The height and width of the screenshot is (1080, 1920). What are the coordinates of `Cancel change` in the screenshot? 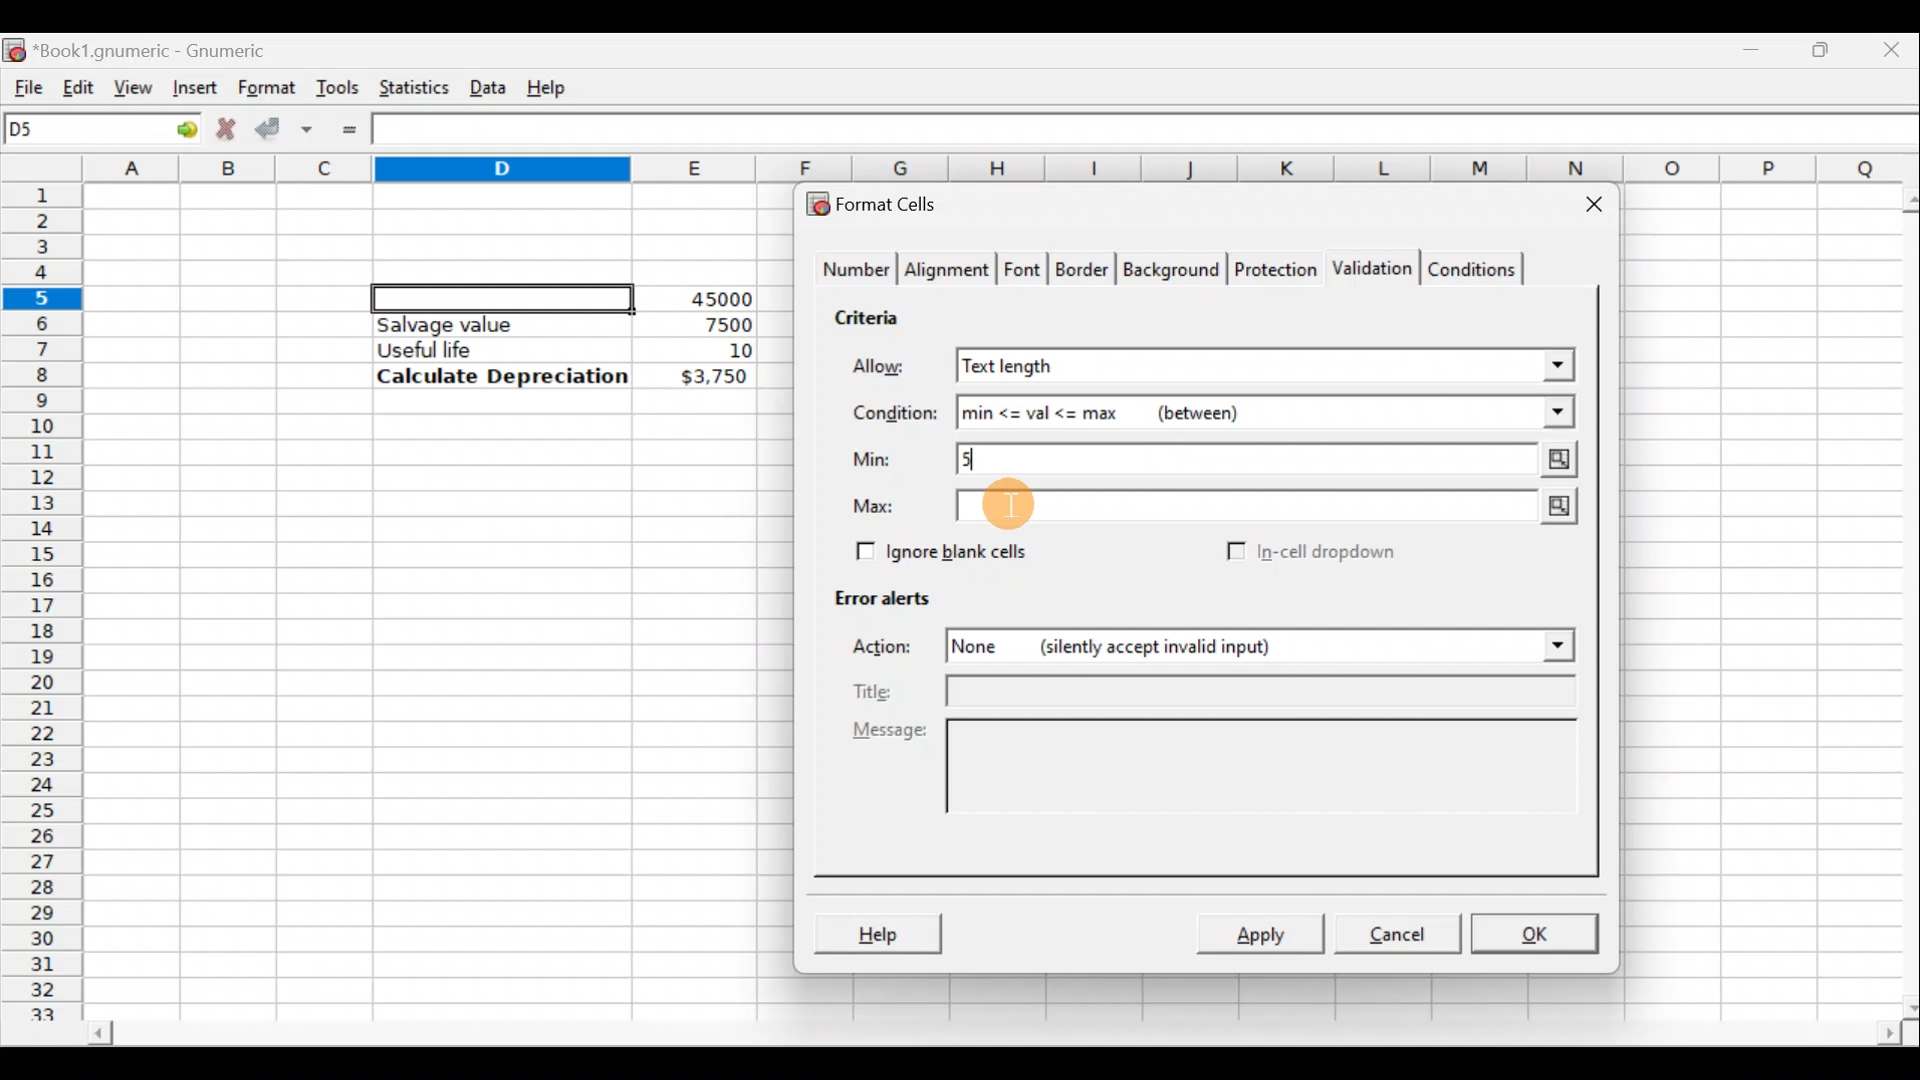 It's located at (224, 126).